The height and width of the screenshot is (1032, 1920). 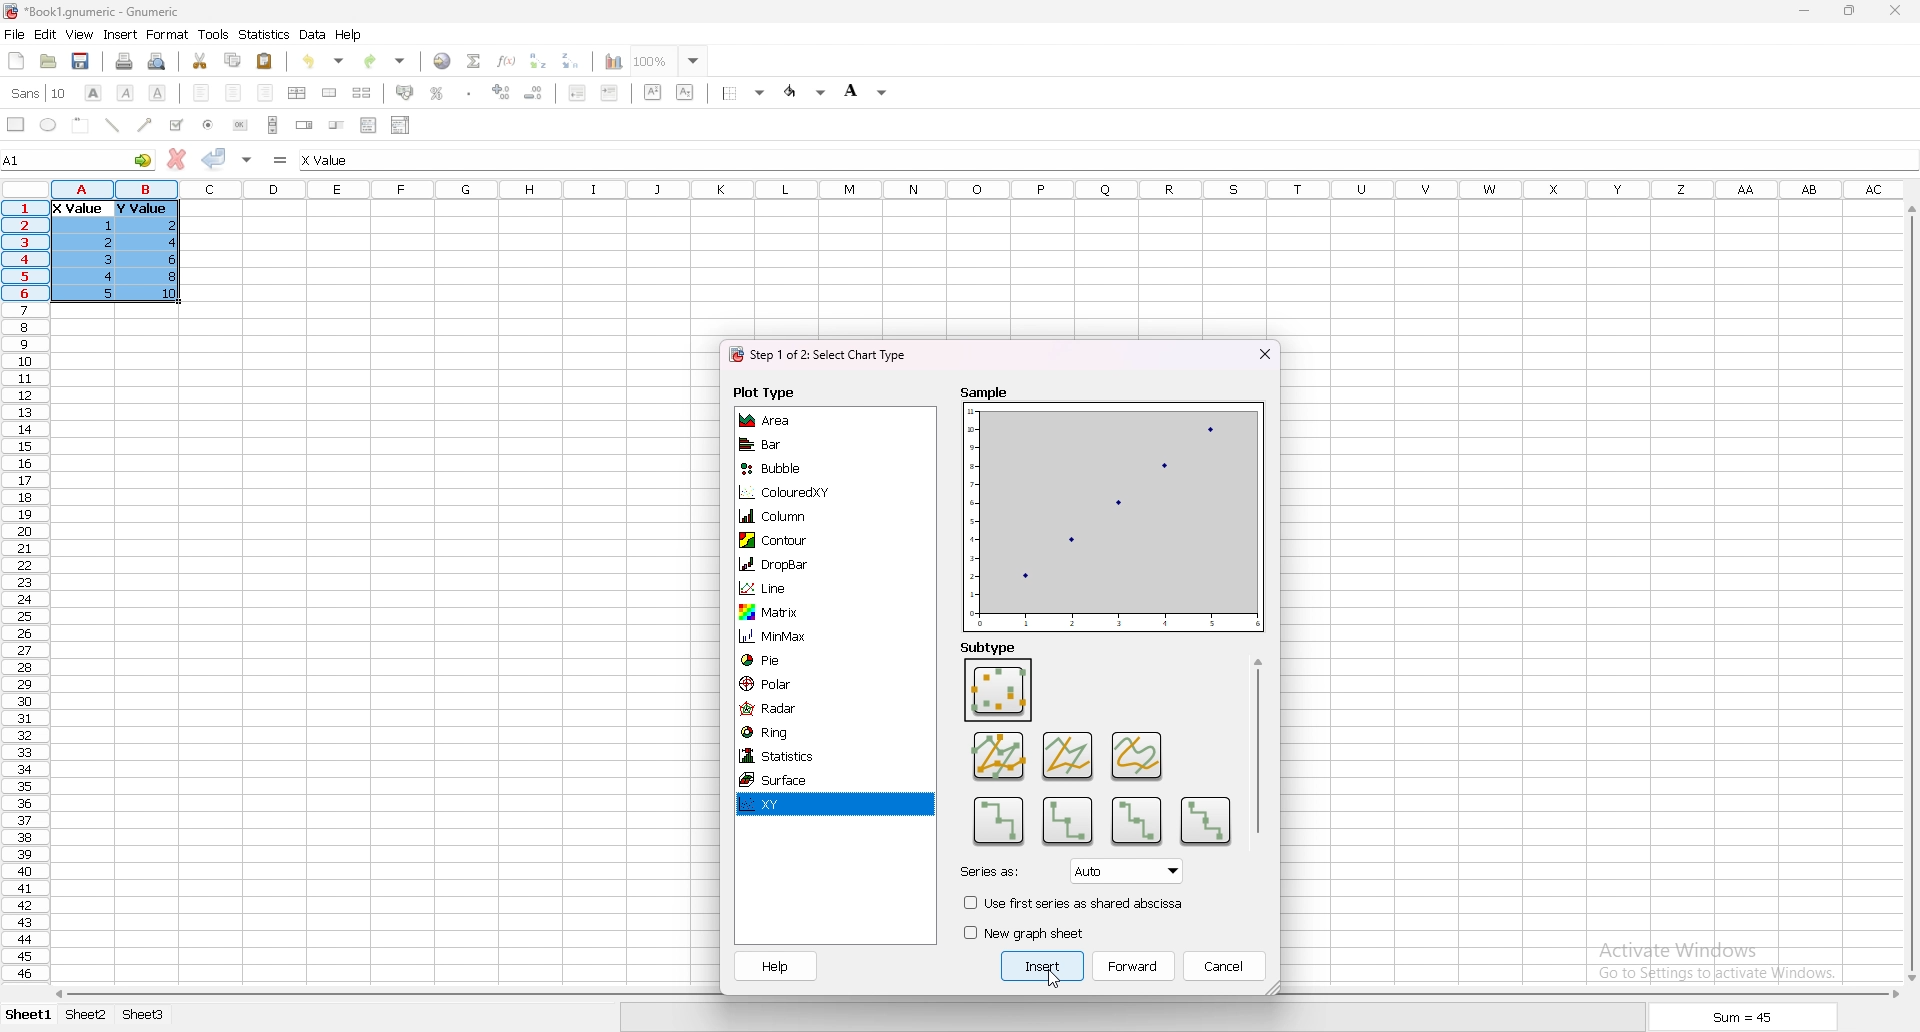 What do you see at coordinates (387, 61) in the screenshot?
I see `redo` at bounding box center [387, 61].